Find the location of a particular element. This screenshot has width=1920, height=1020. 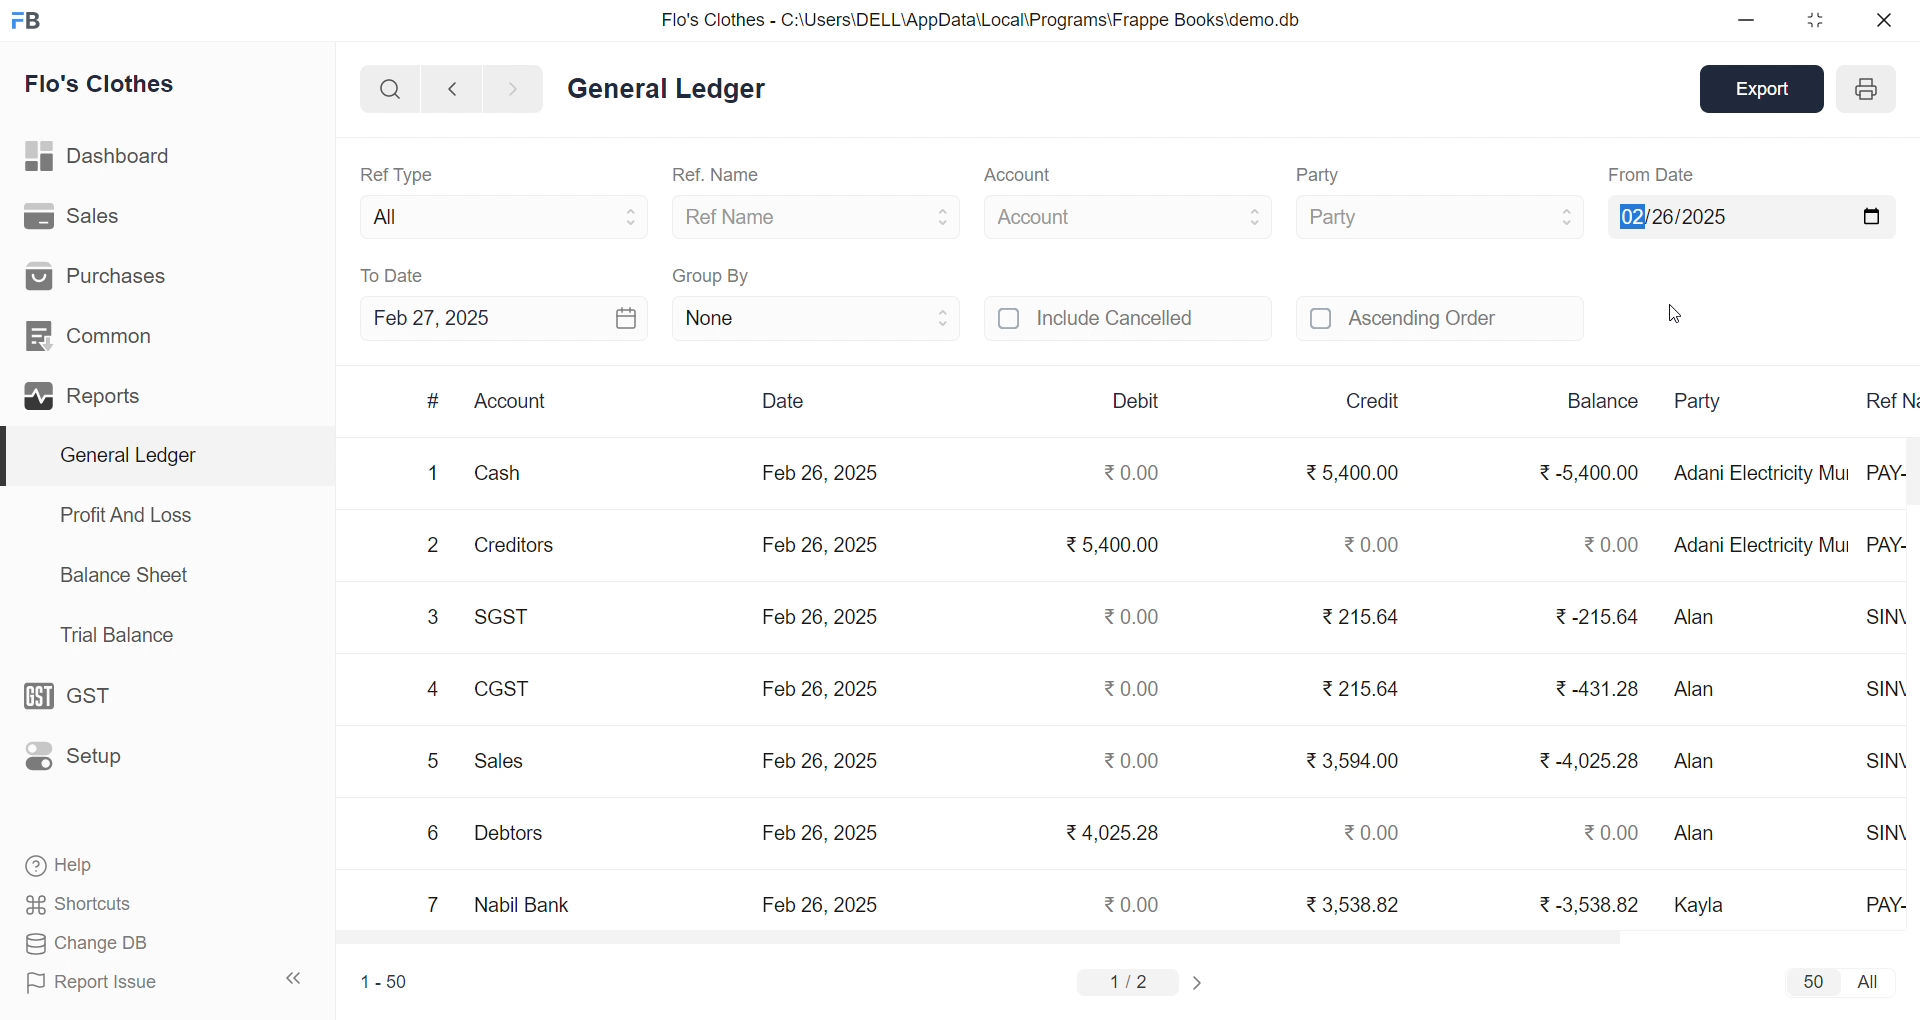

Creditors is located at coordinates (520, 543).